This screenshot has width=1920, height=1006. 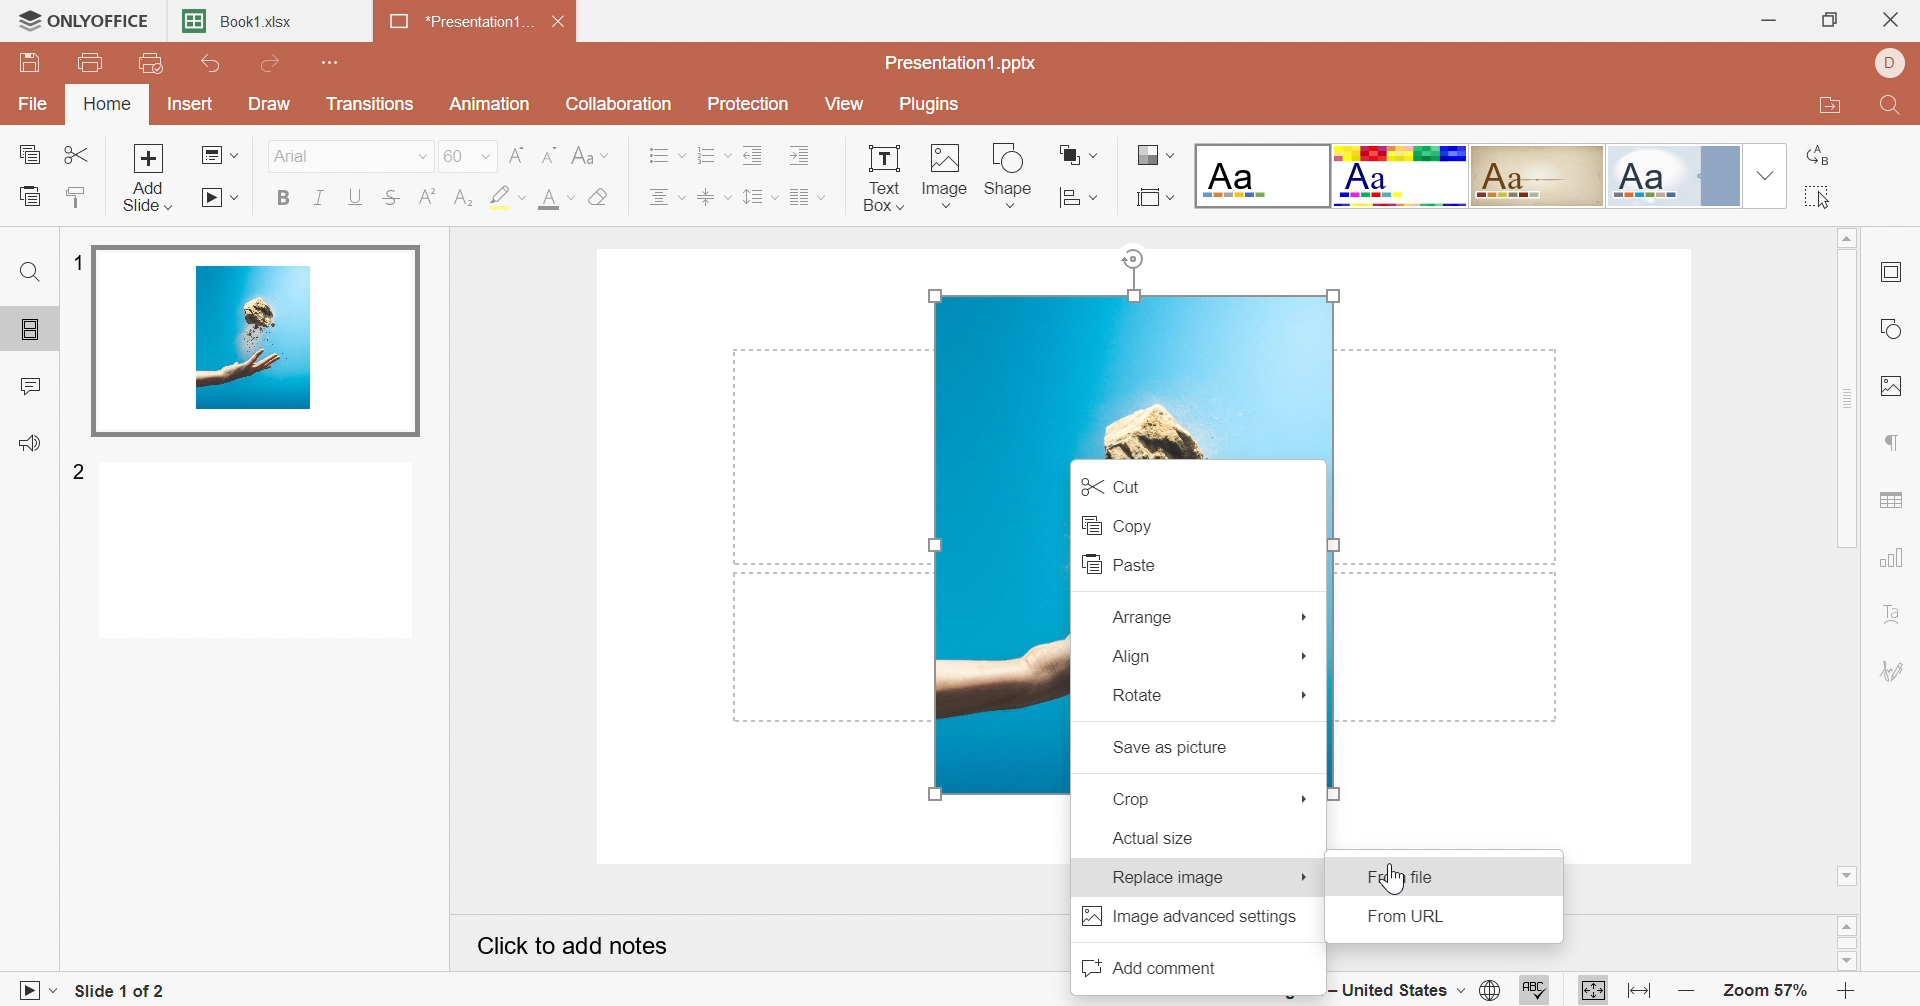 What do you see at coordinates (714, 194) in the screenshot?
I see `Vertical align` at bounding box center [714, 194].